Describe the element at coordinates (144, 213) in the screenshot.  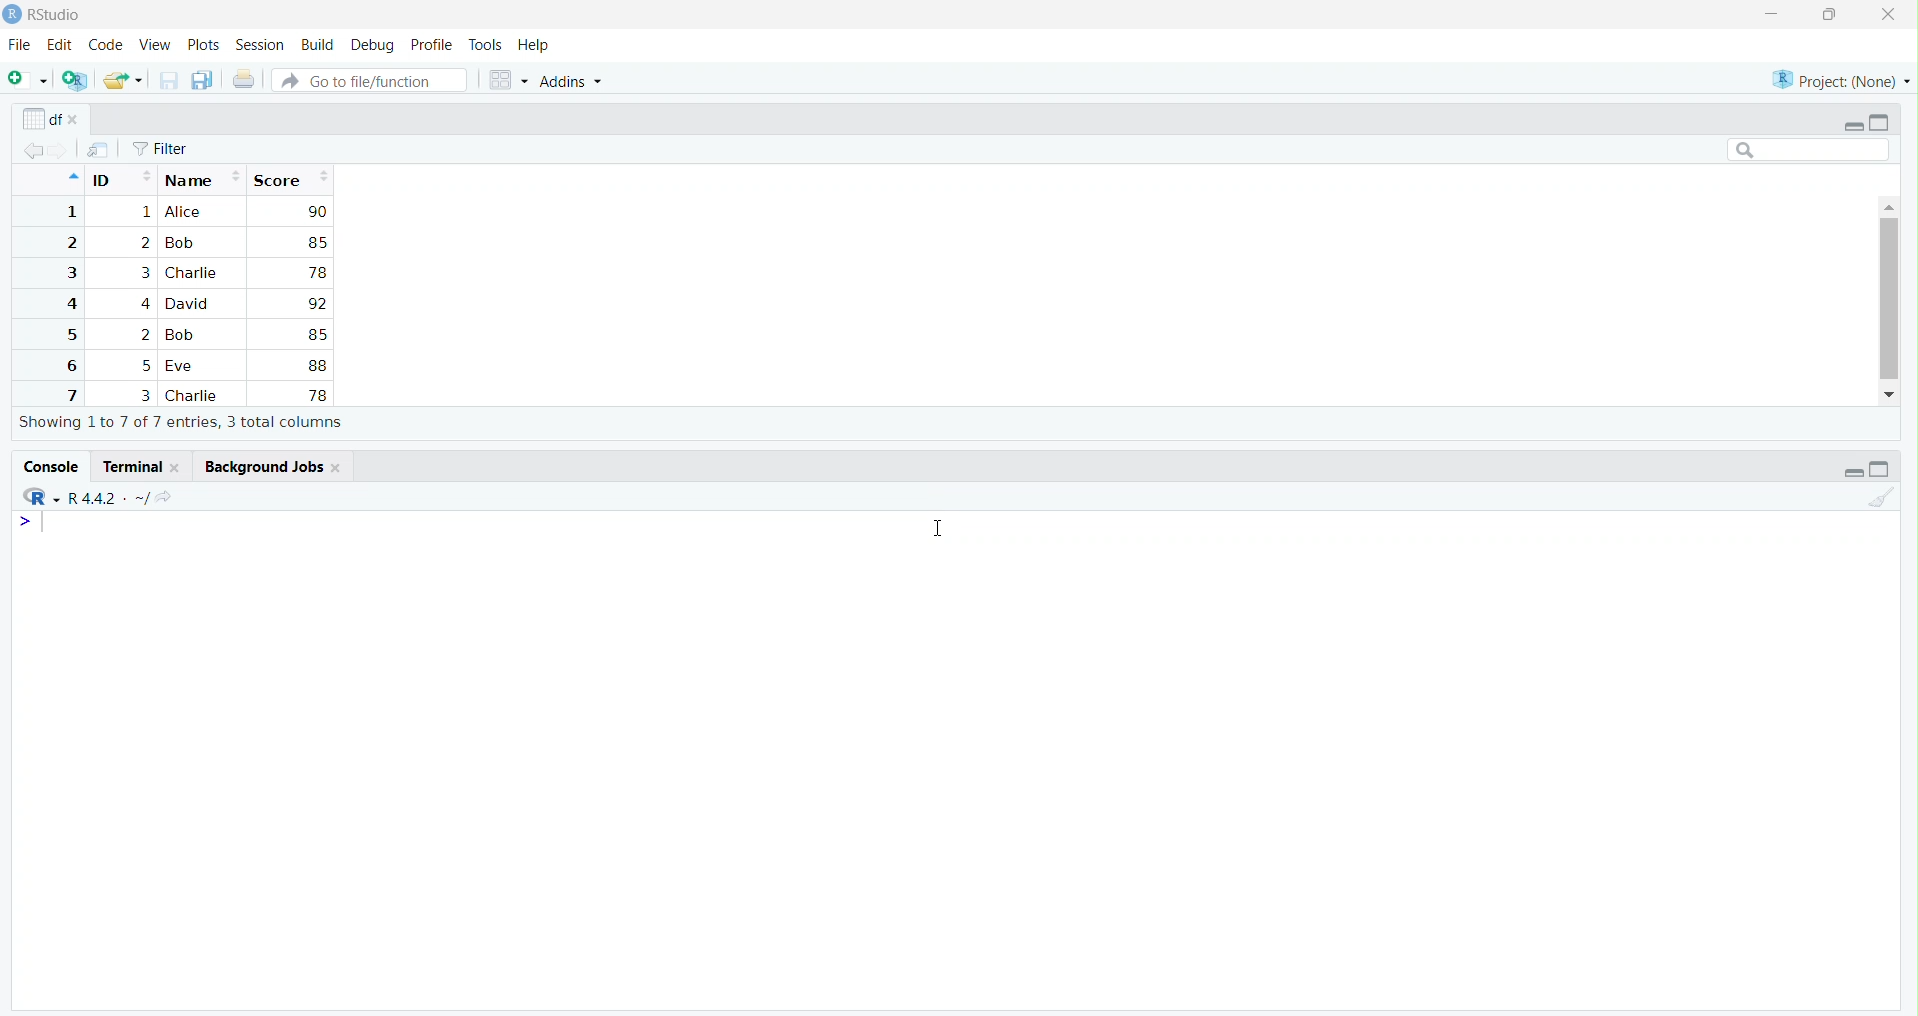
I see `1` at that location.